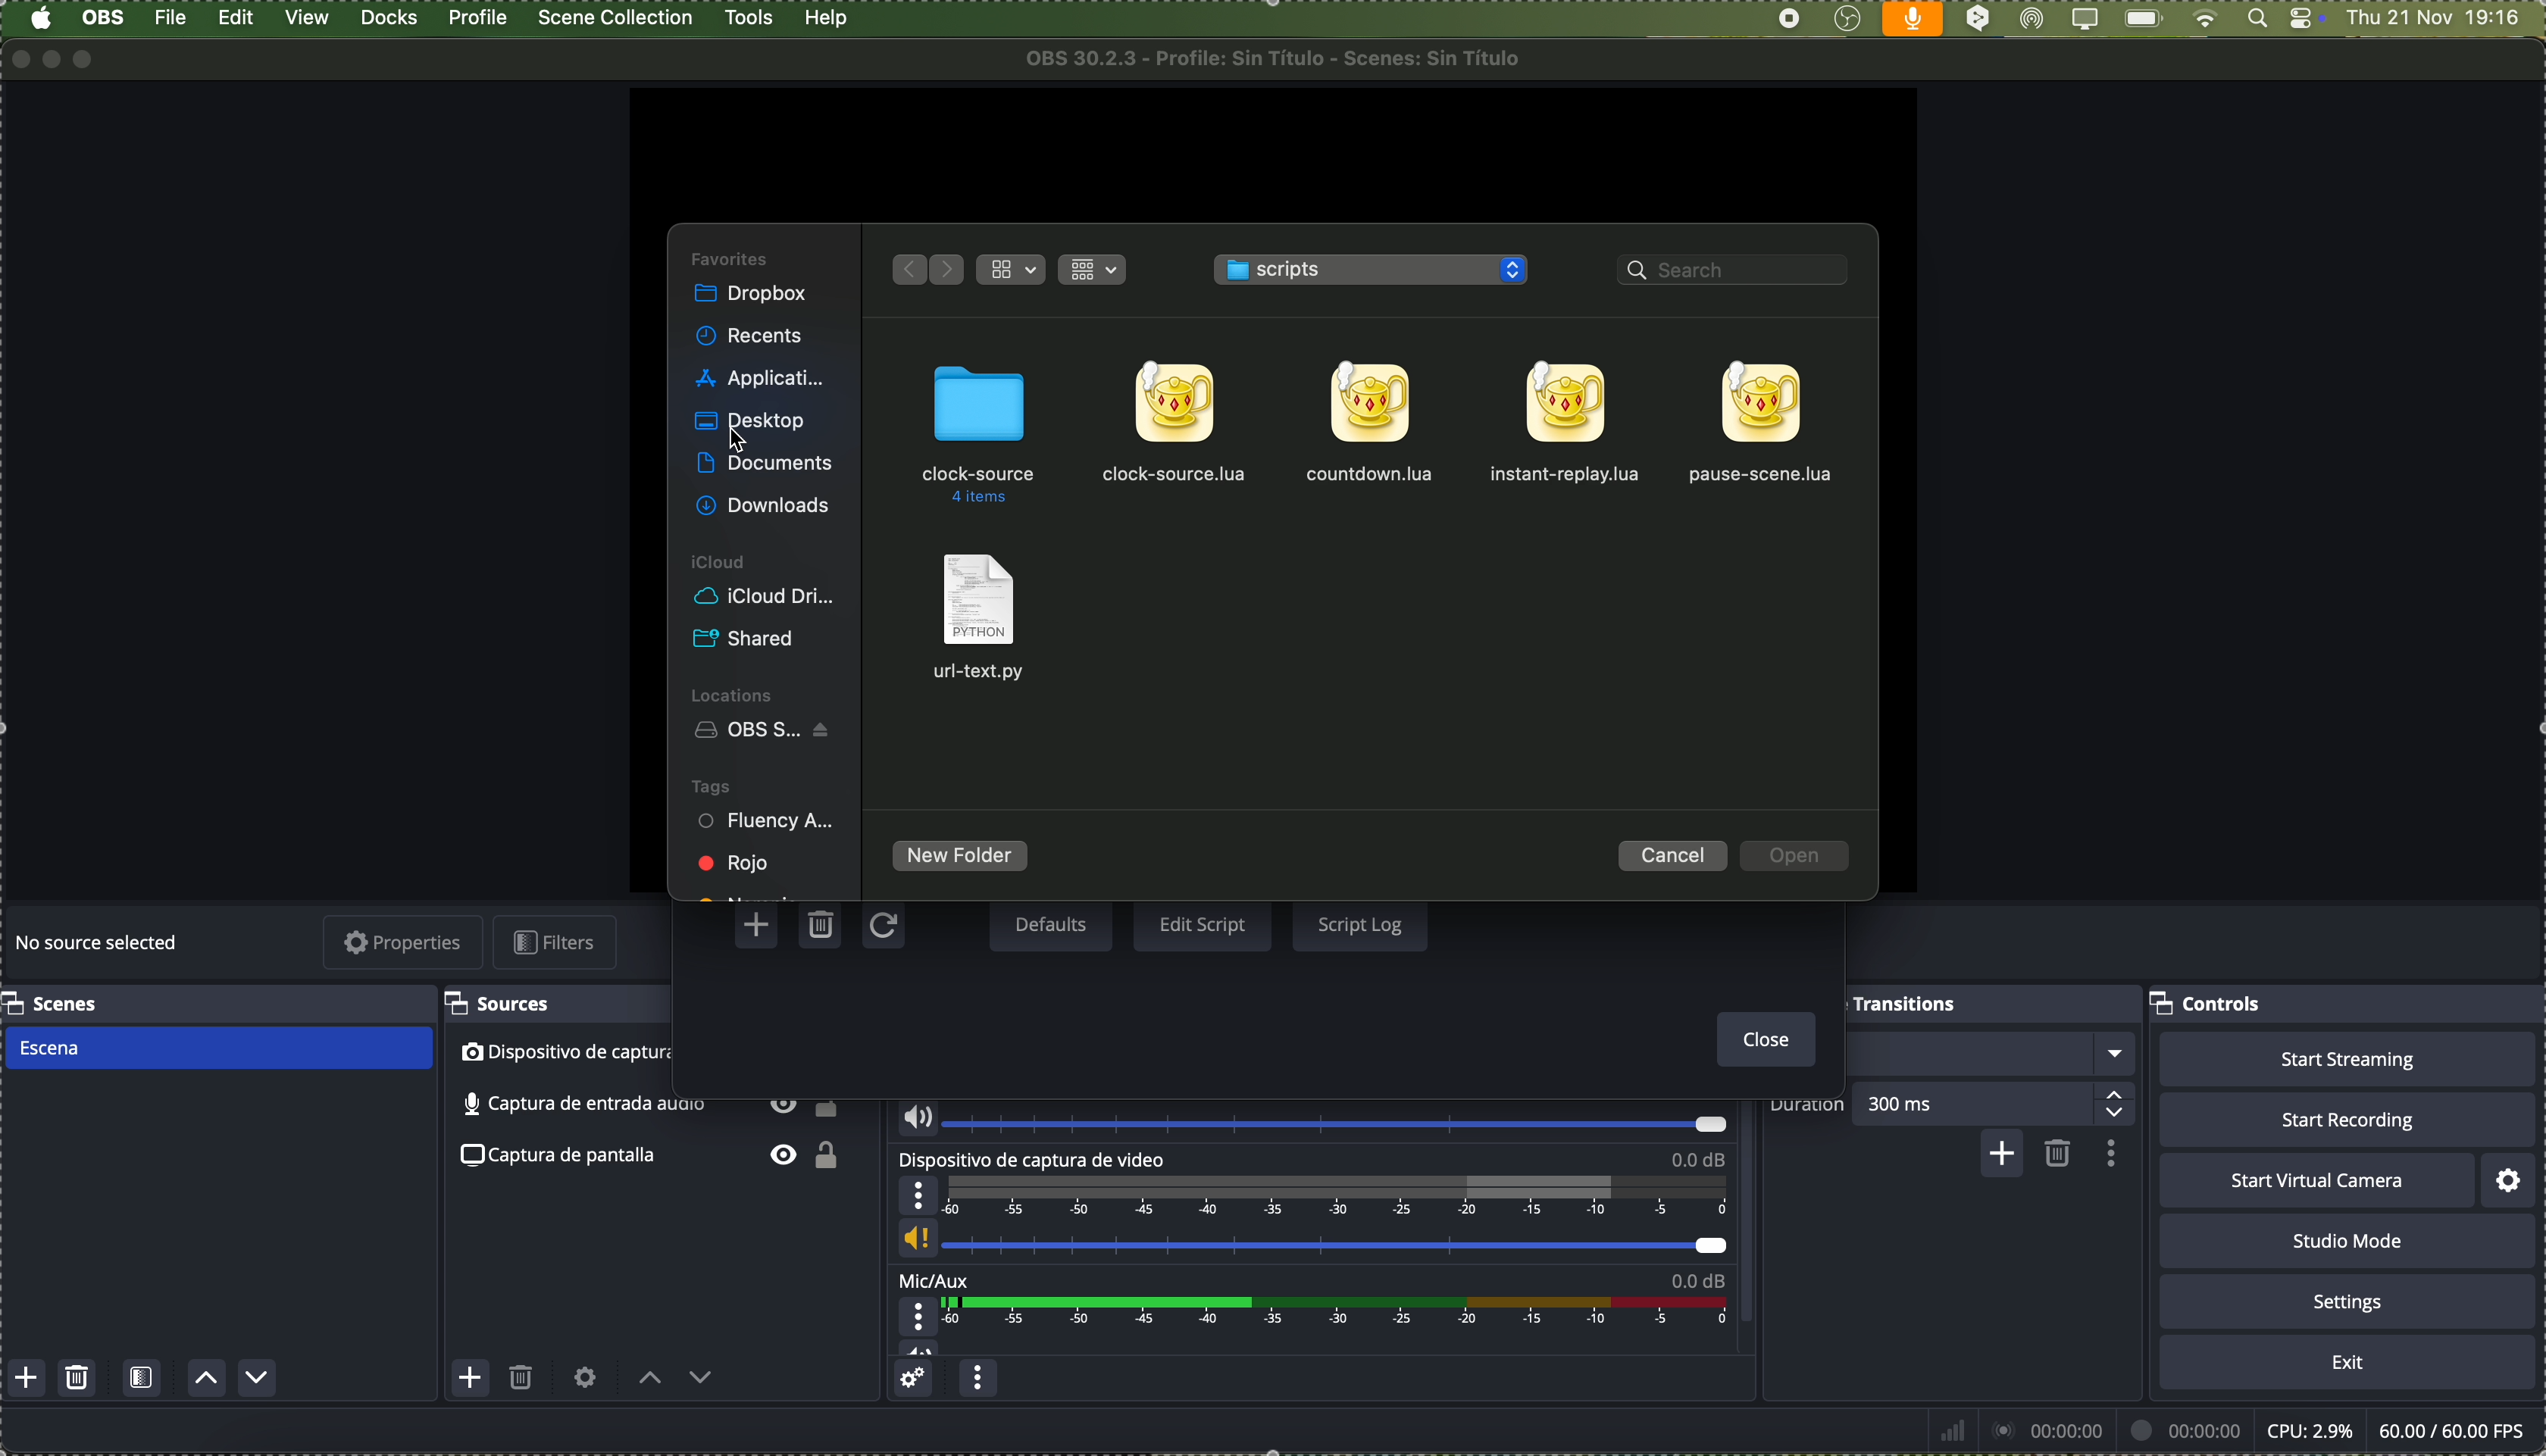  What do you see at coordinates (1375, 271) in the screenshot?
I see `scripts` at bounding box center [1375, 271].